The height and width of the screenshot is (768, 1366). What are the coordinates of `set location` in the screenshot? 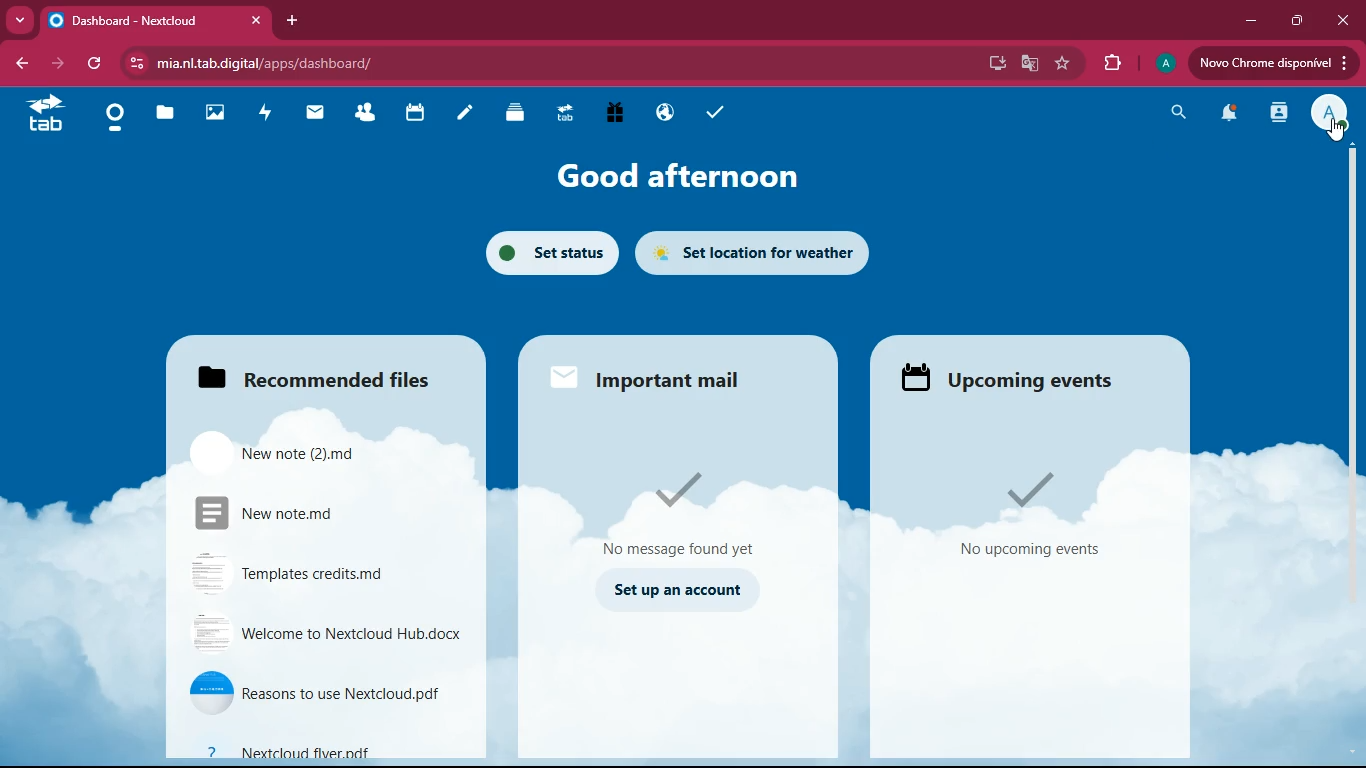 It's located at (763, 252).